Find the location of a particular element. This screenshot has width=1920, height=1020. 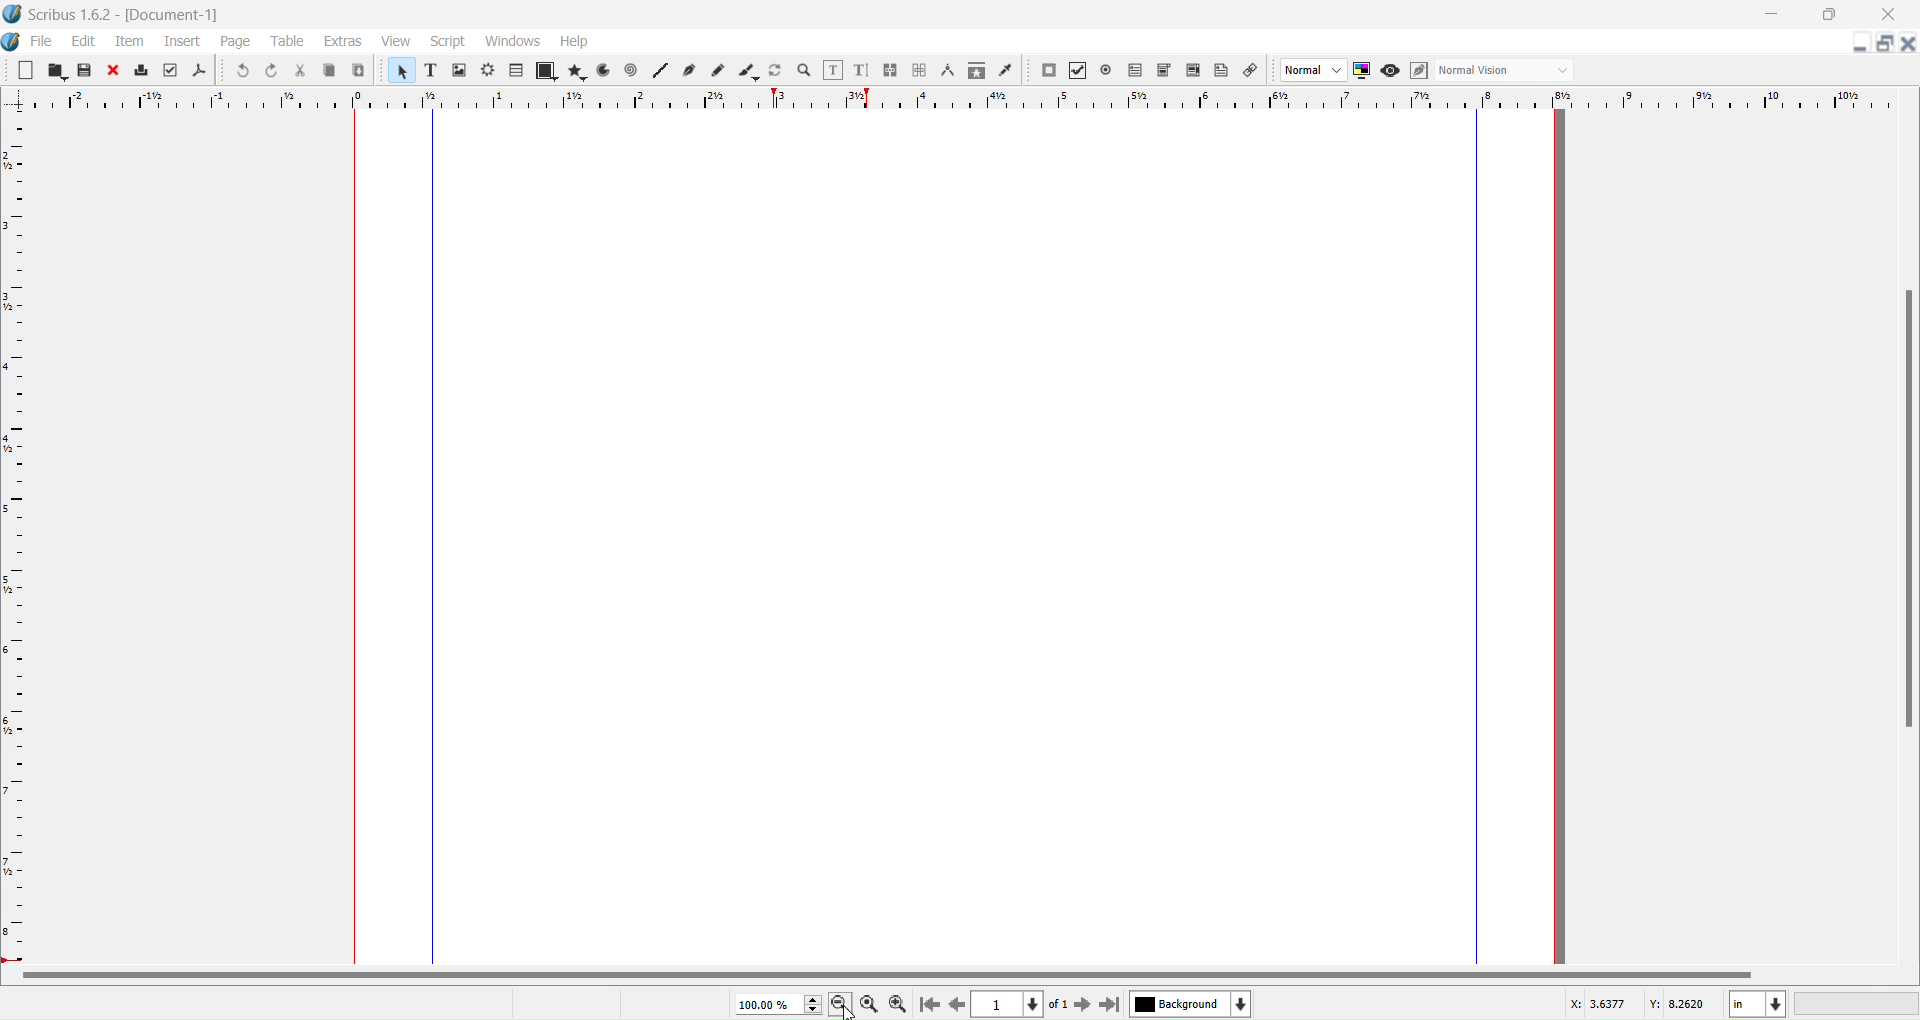

Render Frame is located at coordinates (489, 71).